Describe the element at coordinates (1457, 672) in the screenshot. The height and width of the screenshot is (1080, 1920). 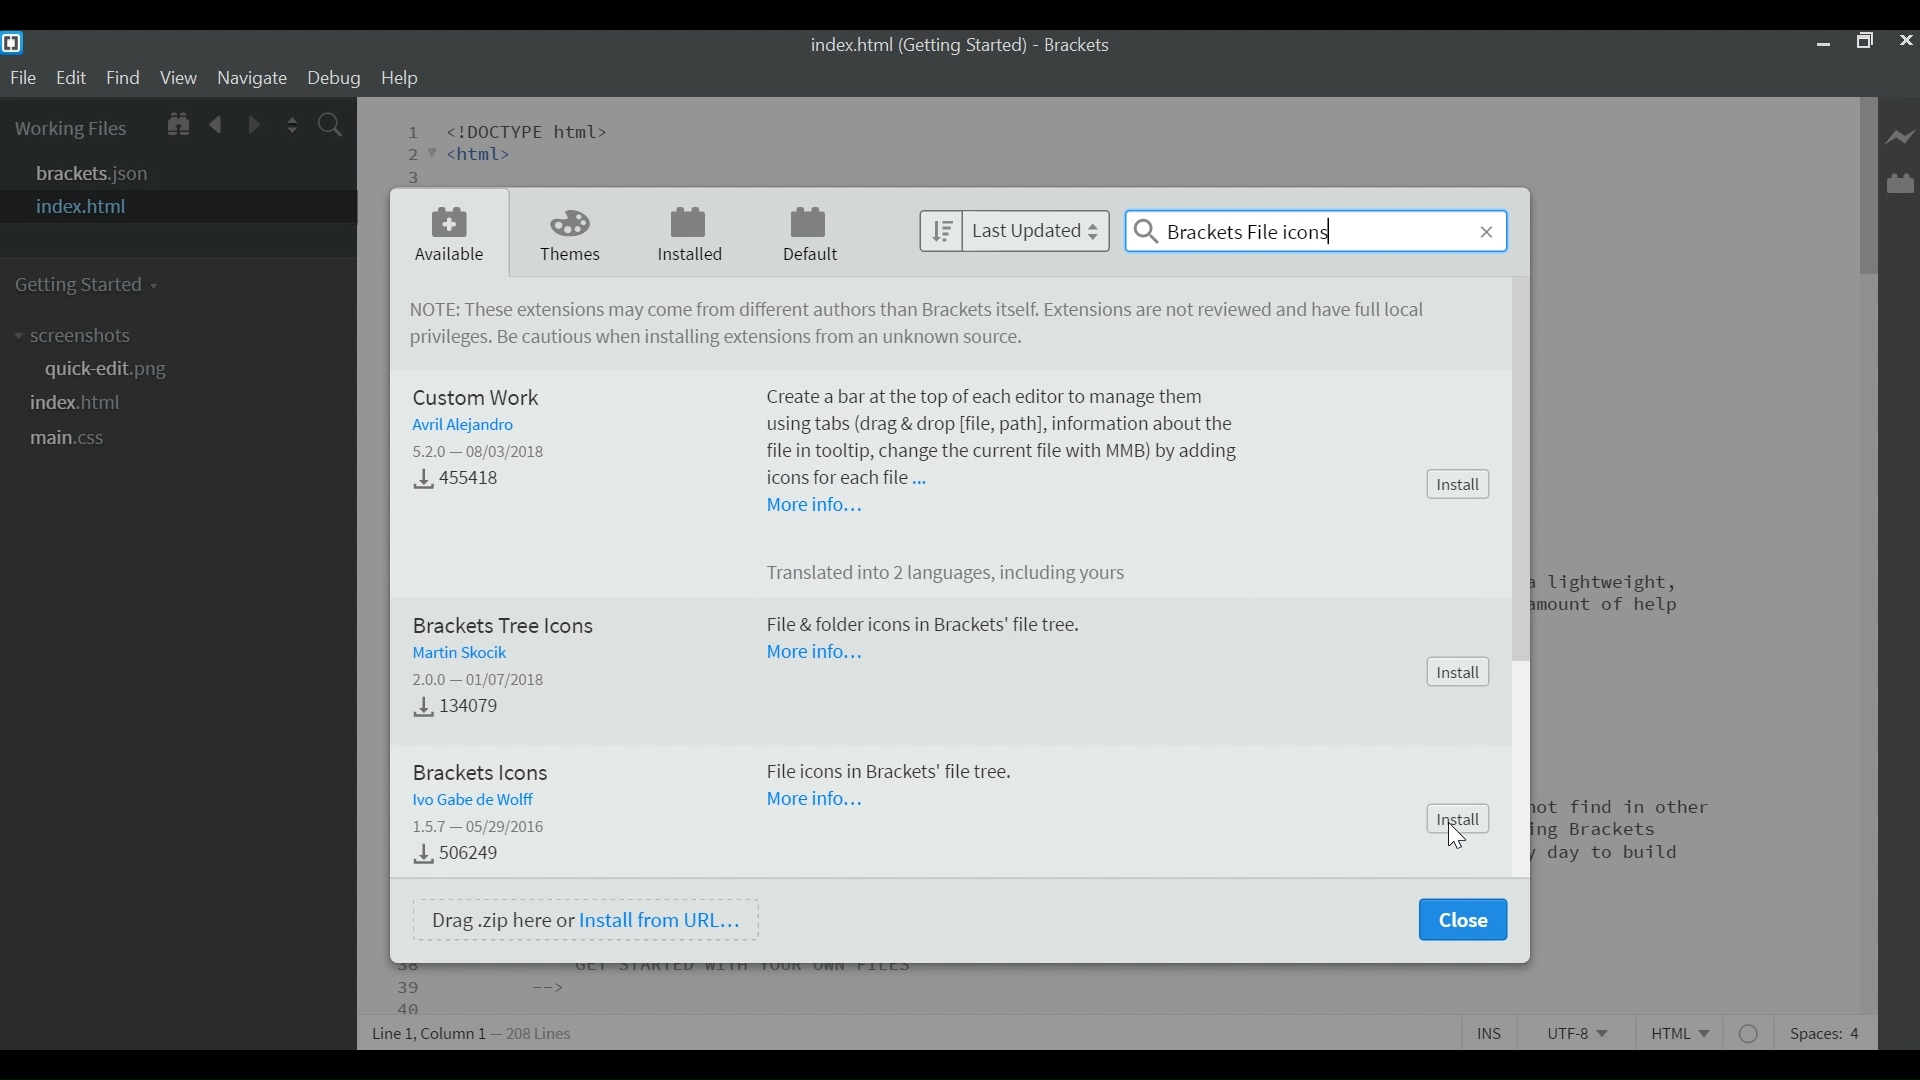
I see `Install` at that location.